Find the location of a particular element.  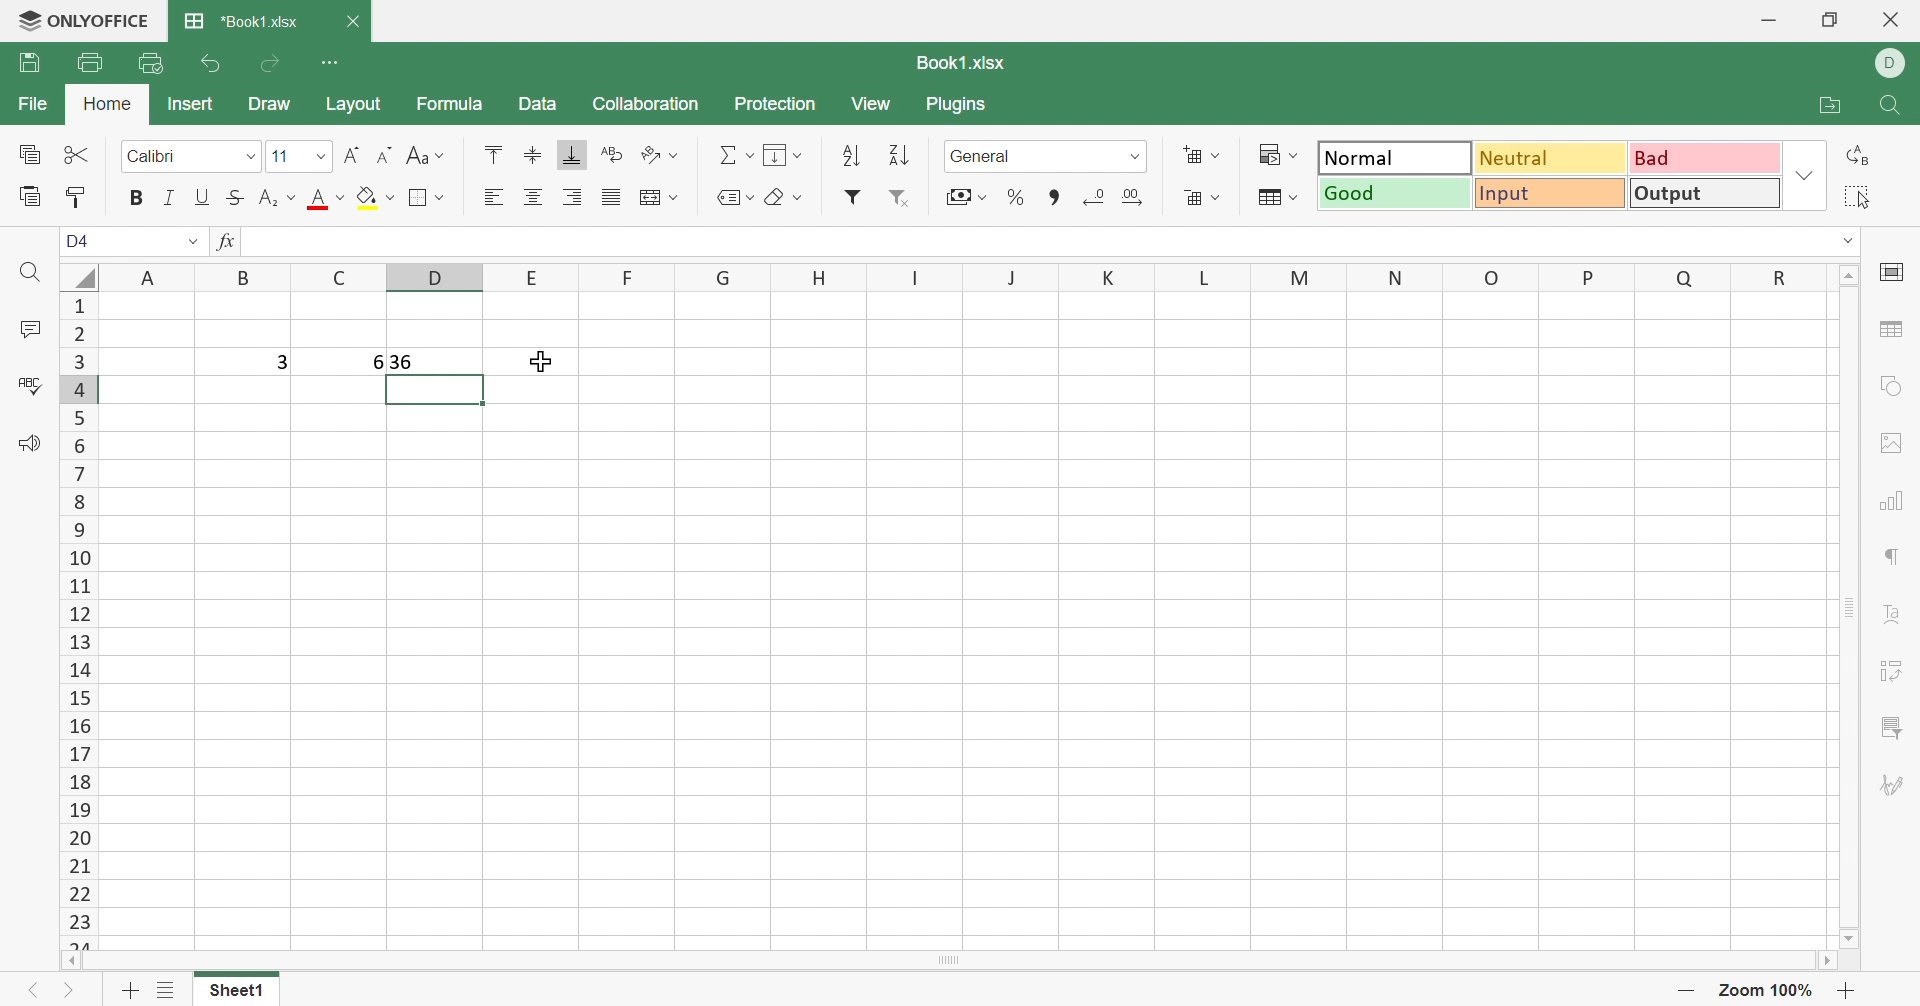

View is located at coordinates (870, 102).